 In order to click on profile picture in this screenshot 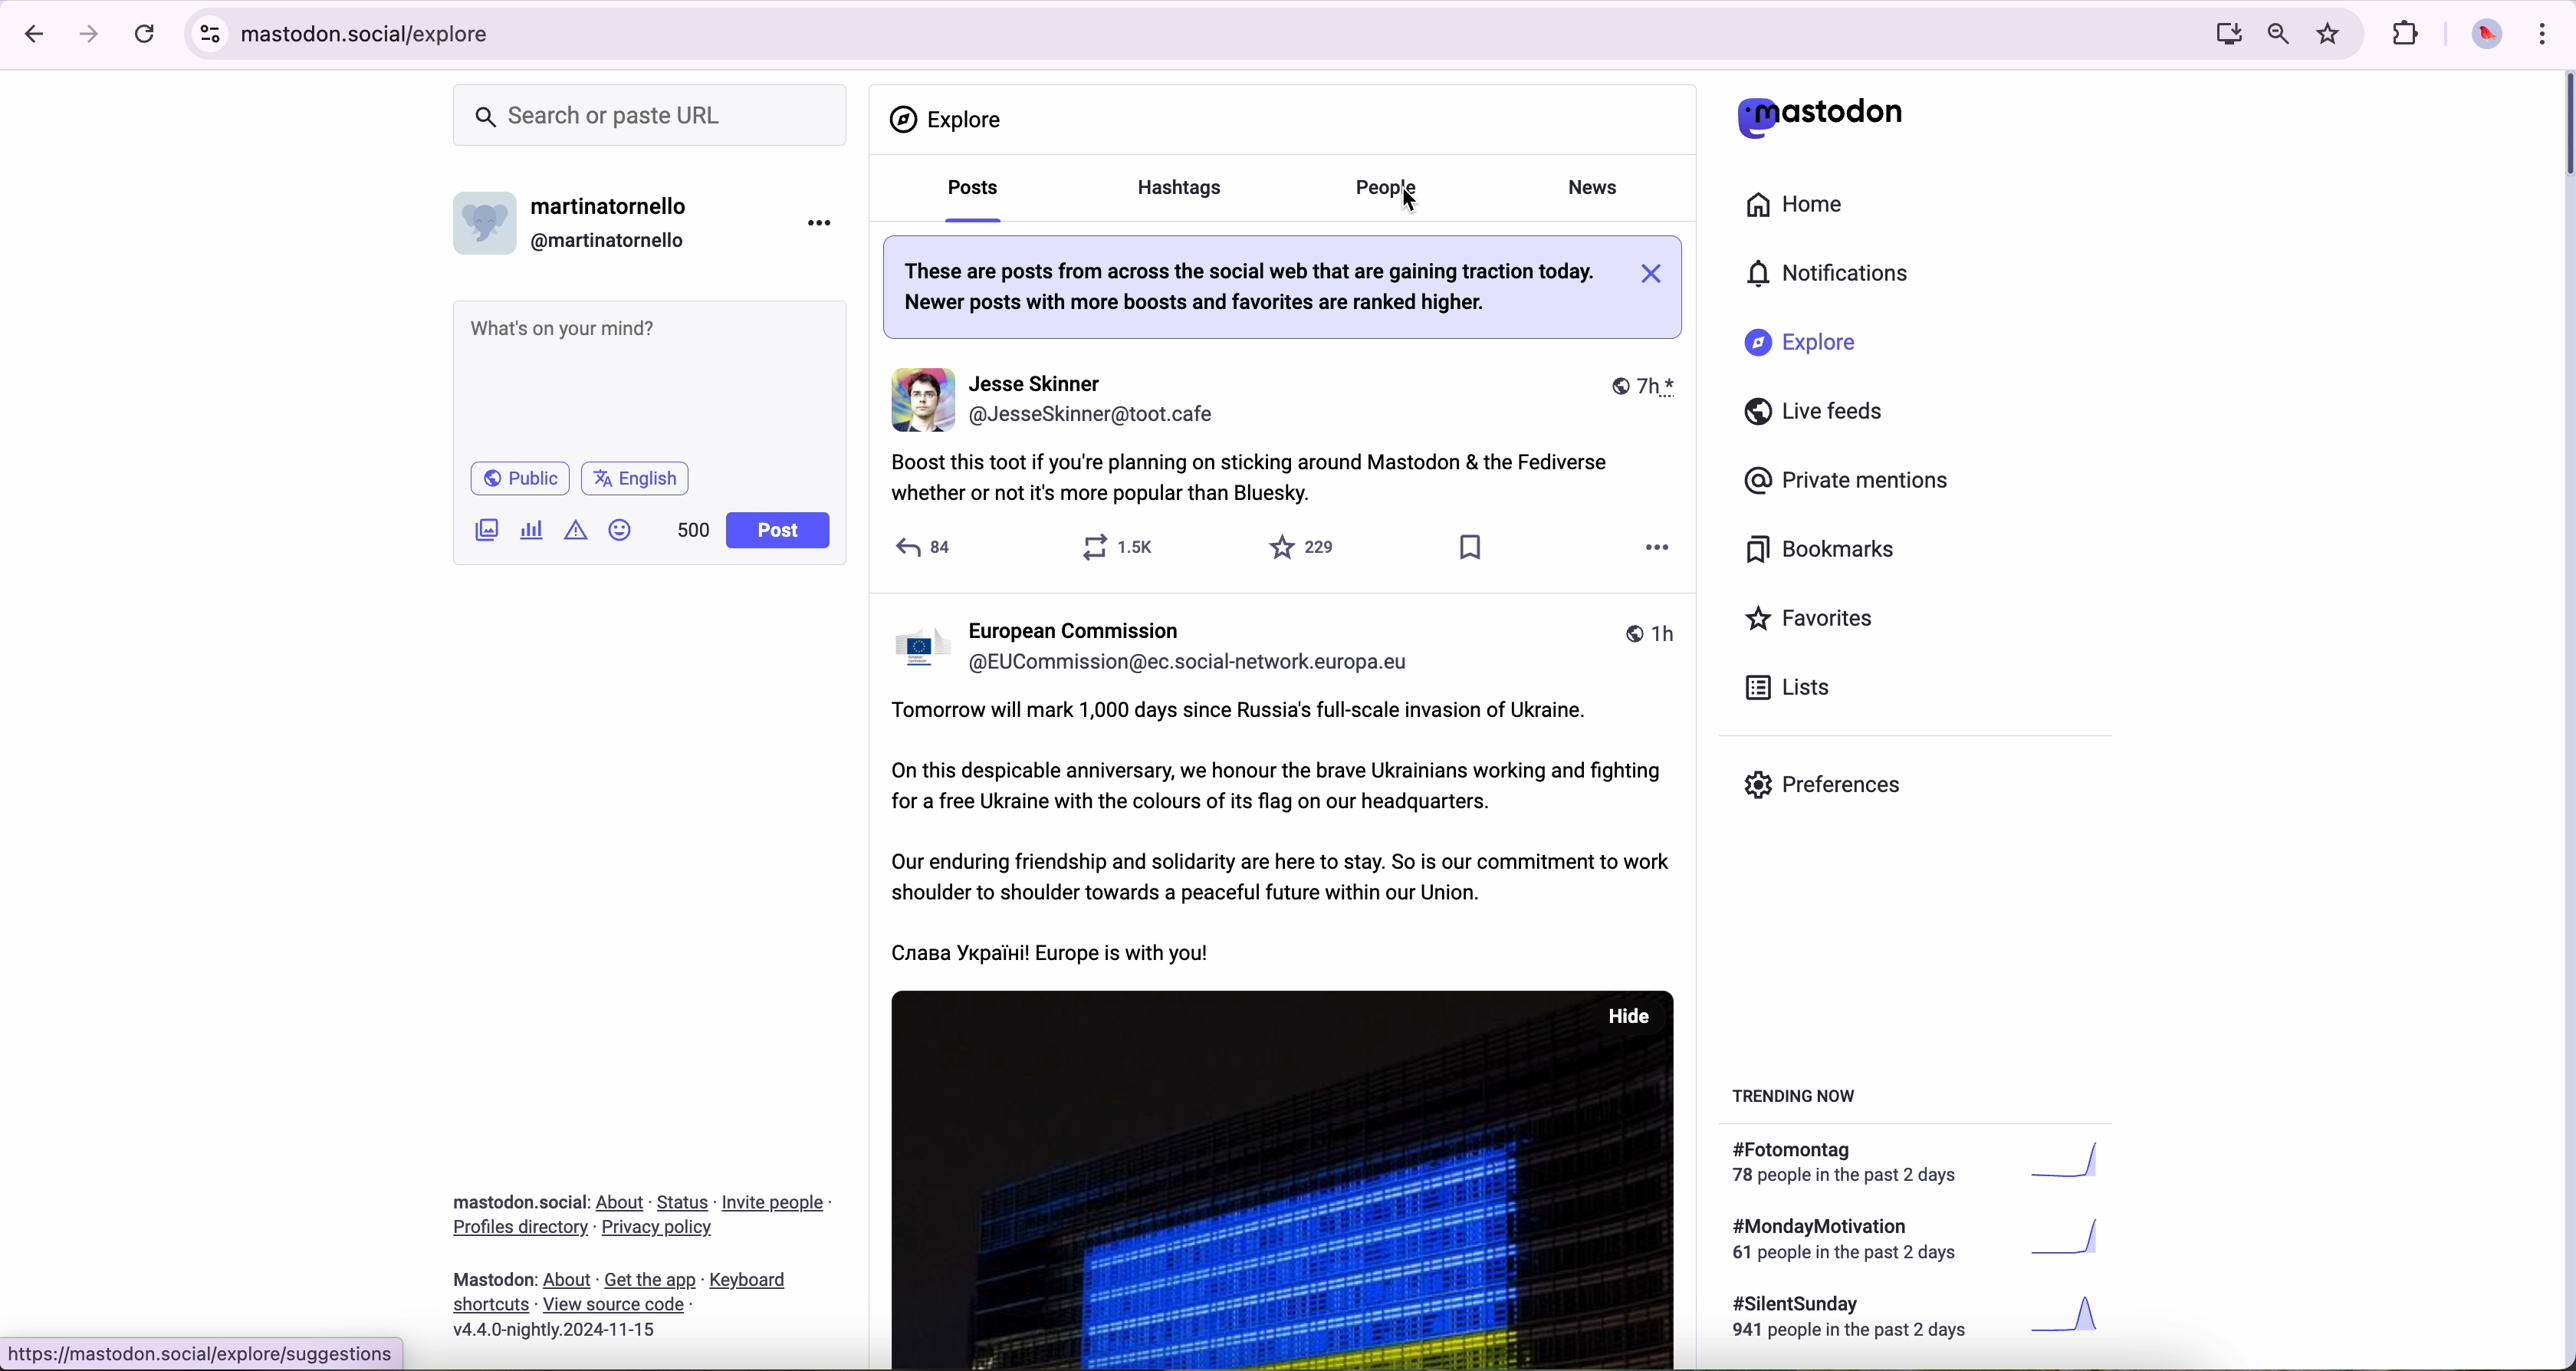, I will do `click(2481, 36)`.